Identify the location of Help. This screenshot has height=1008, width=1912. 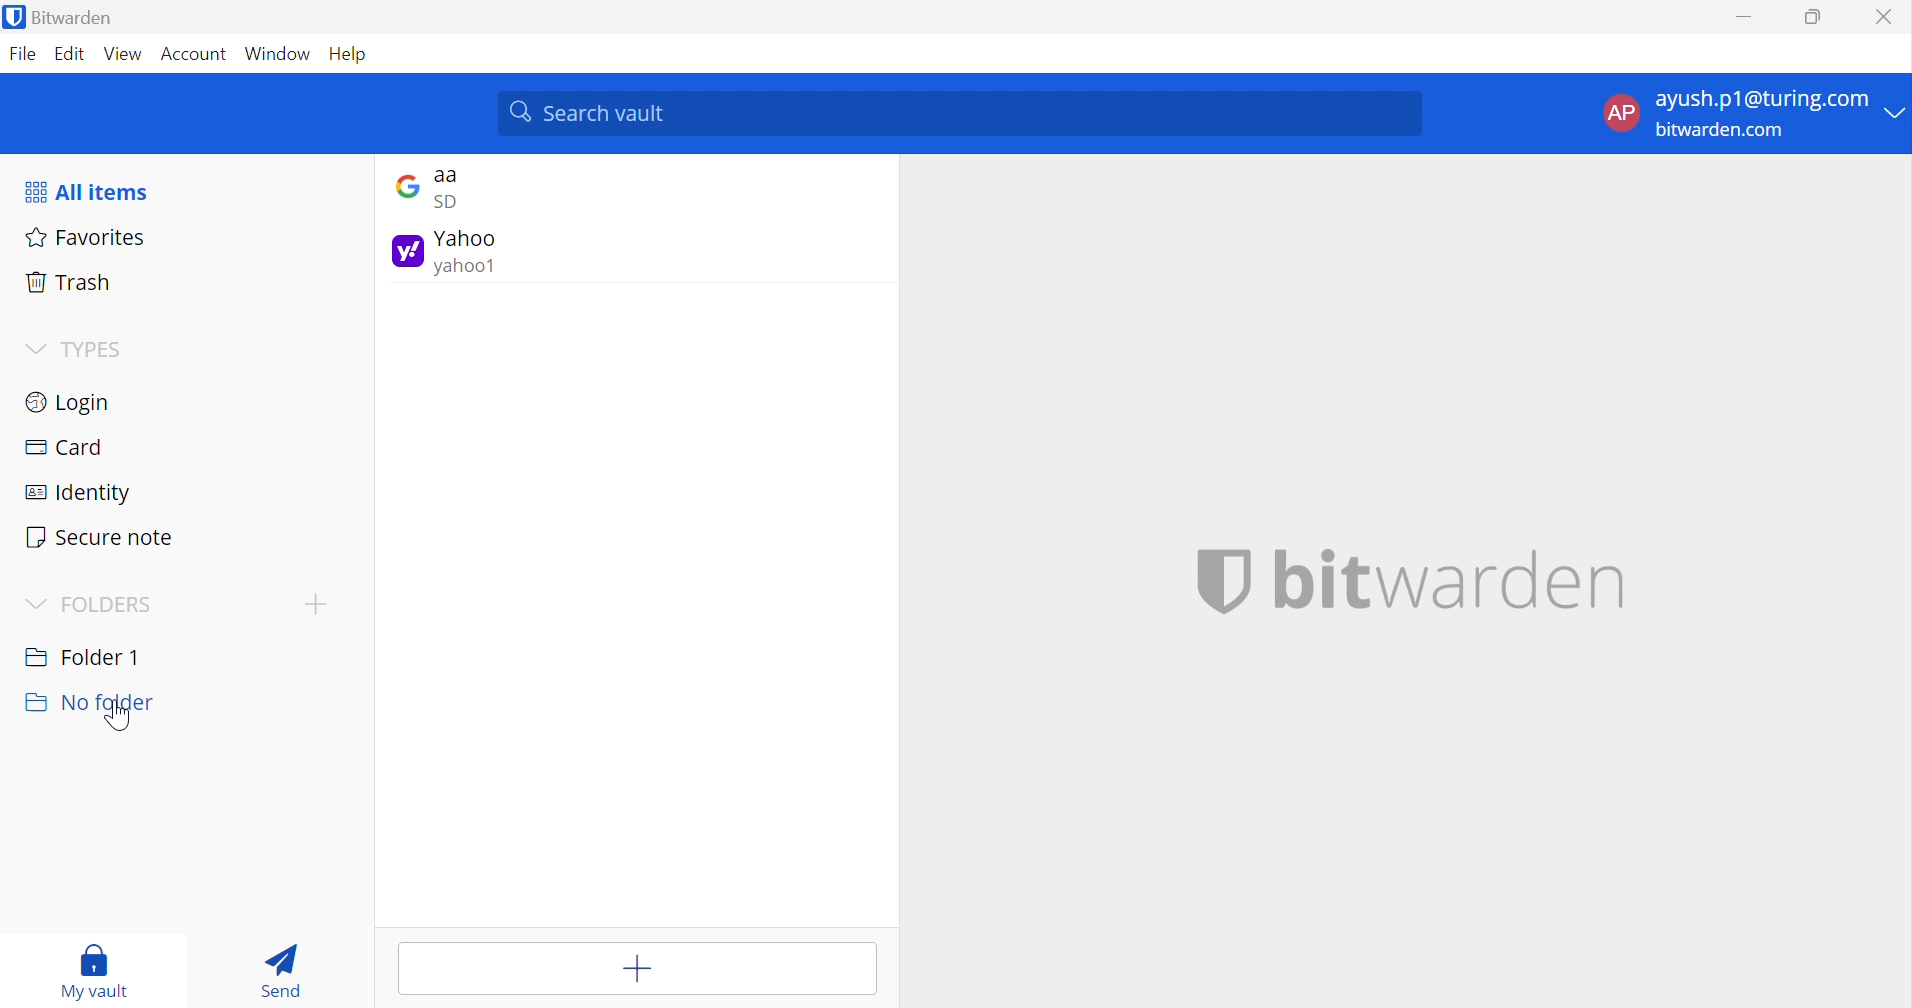
(358, 56).